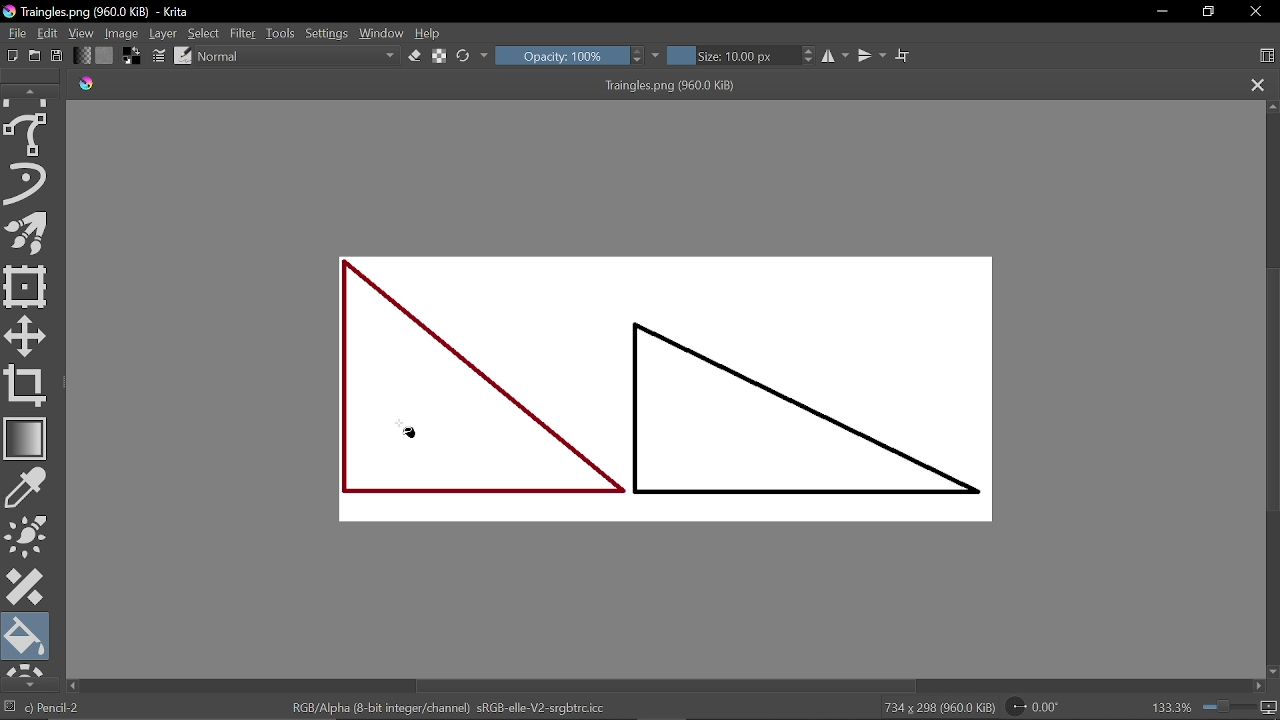  What do you see at coordinates (1032, 707) in the screenshot?
I see `0.00` at bounding box center [1032, 707].